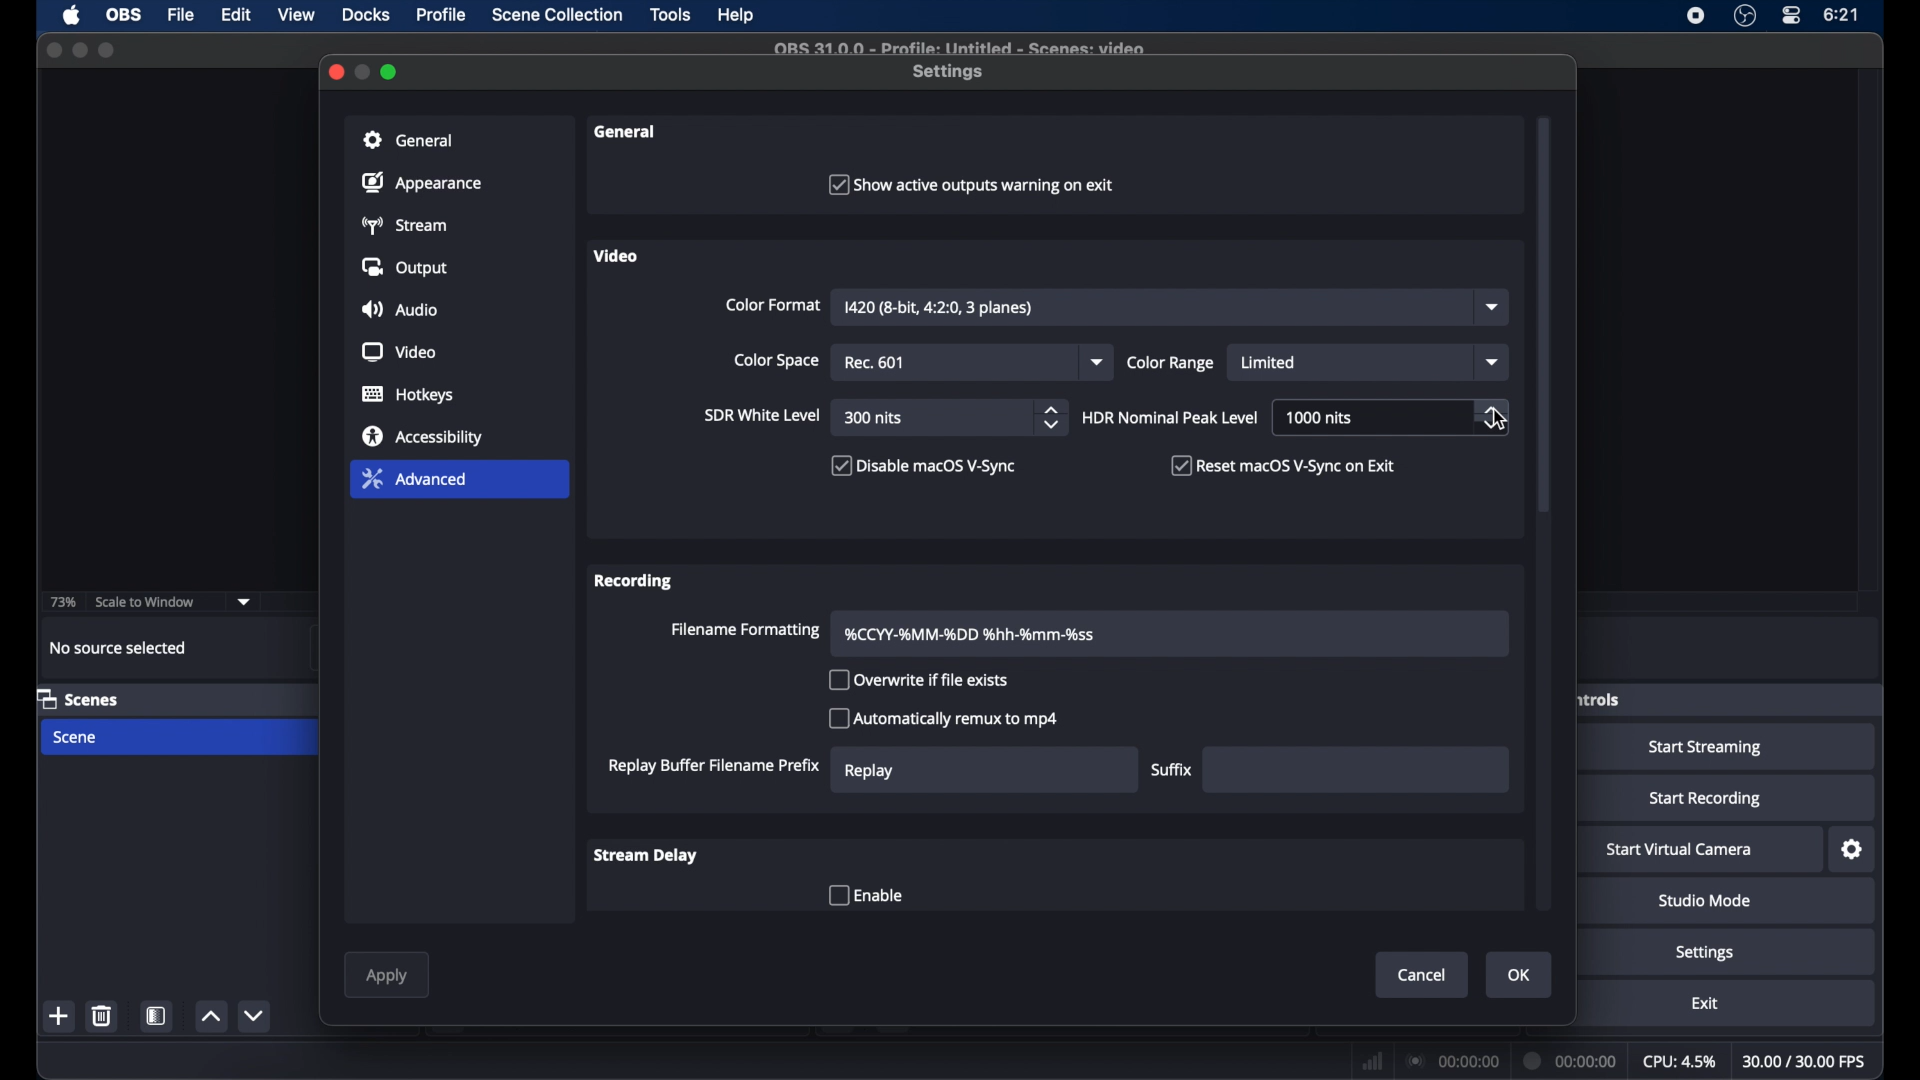 This screenshot has height=1080, width=1920. What do you see at coordinates (101, 1015) in the screenshot?
I see `delete` at bounding box center [101, 1015].